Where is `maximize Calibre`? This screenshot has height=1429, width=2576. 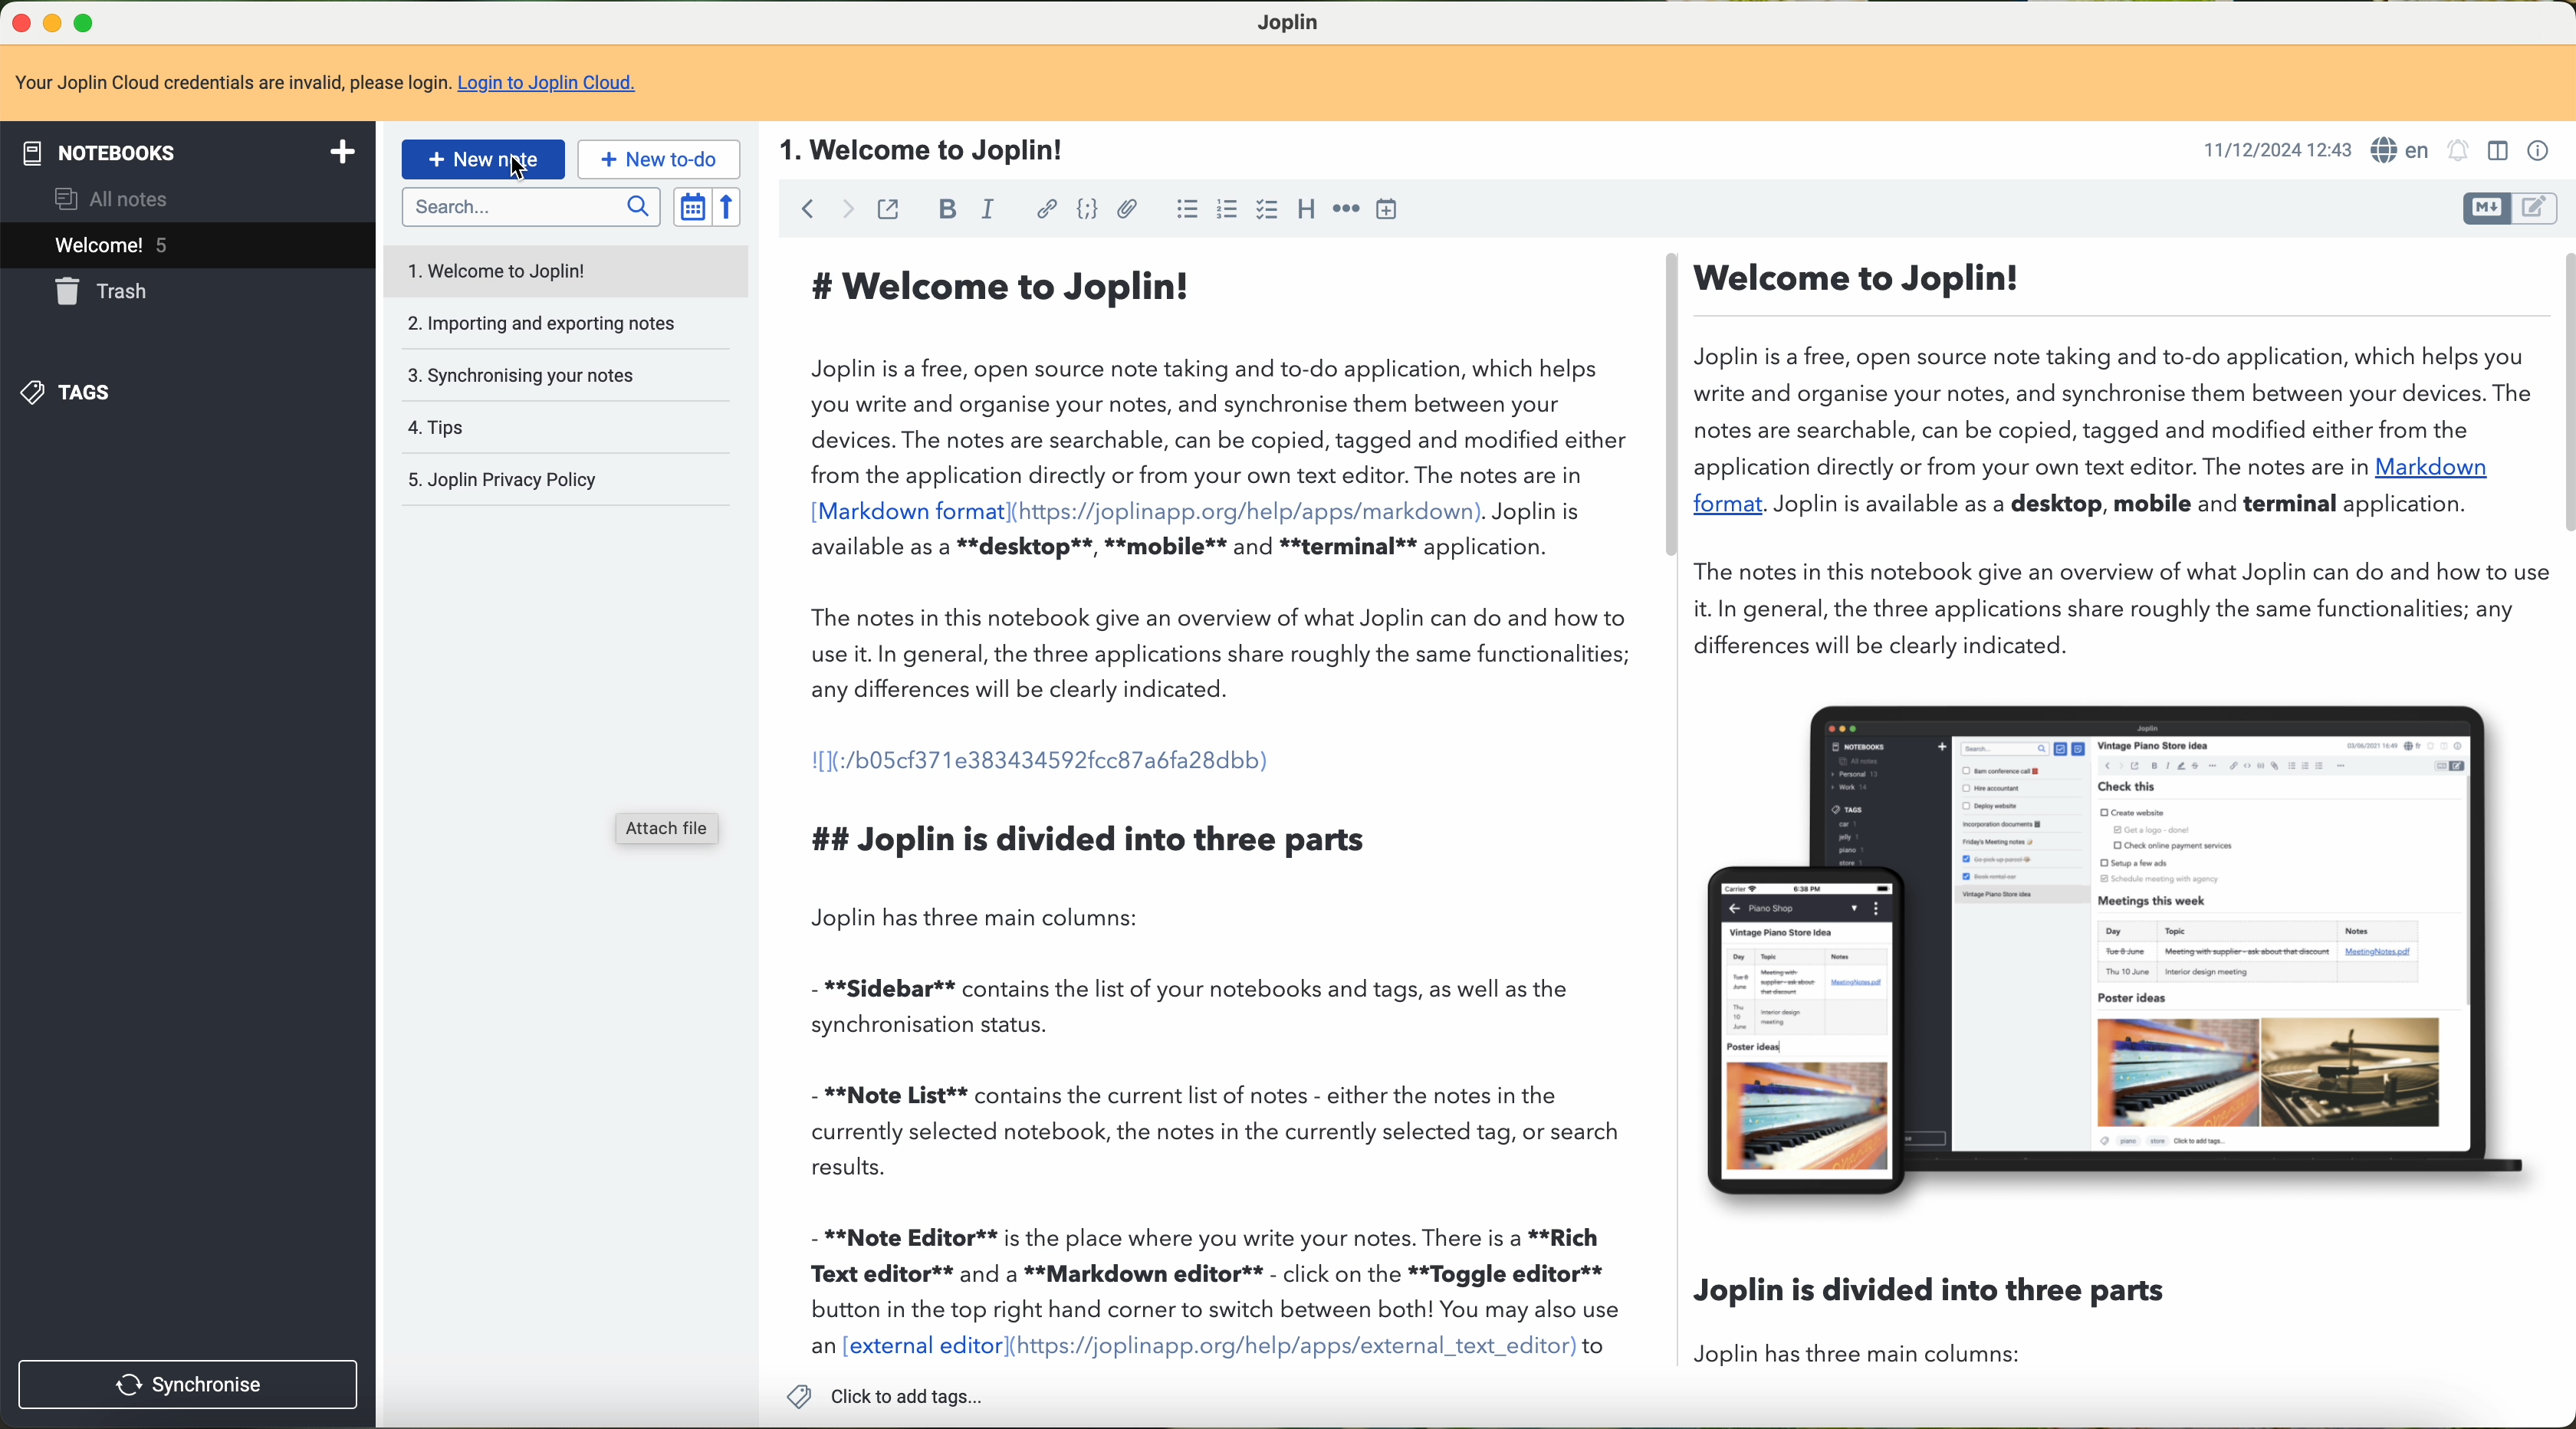
maximize Calibre is located at coordinates (88, 19).